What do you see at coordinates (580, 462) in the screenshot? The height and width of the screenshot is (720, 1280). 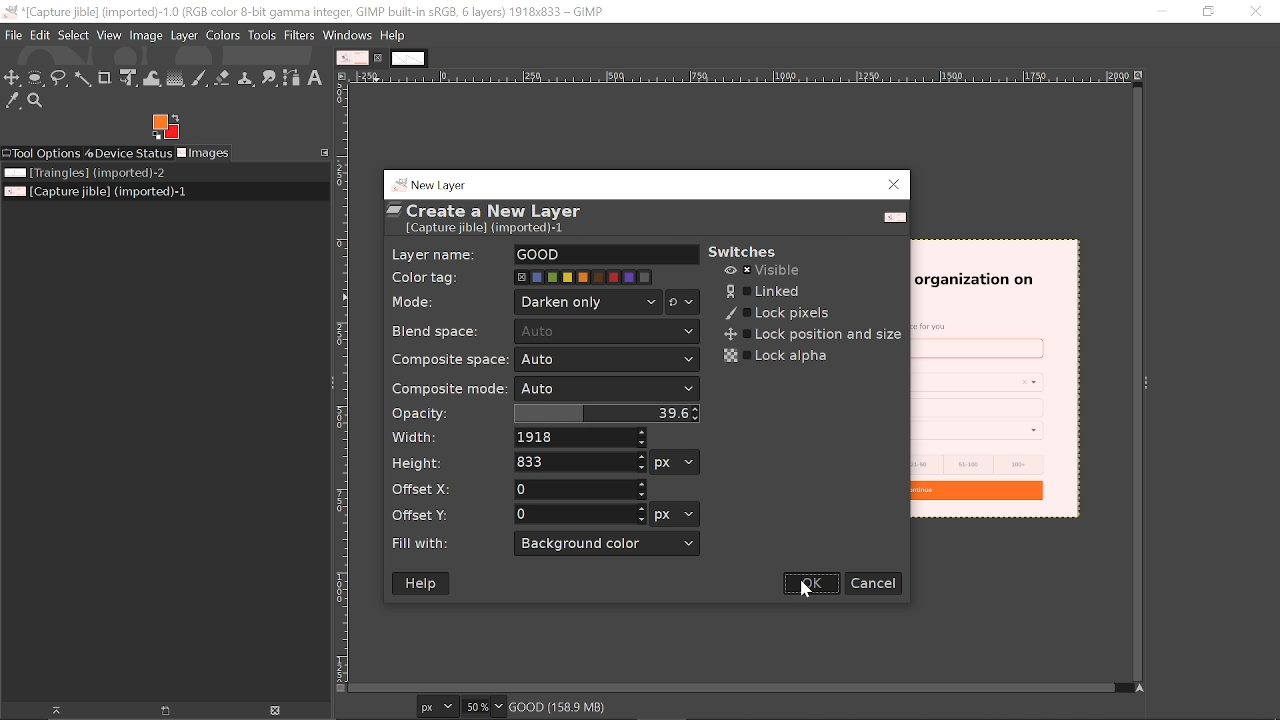 I see `Height` at bounding box center [580, 462].